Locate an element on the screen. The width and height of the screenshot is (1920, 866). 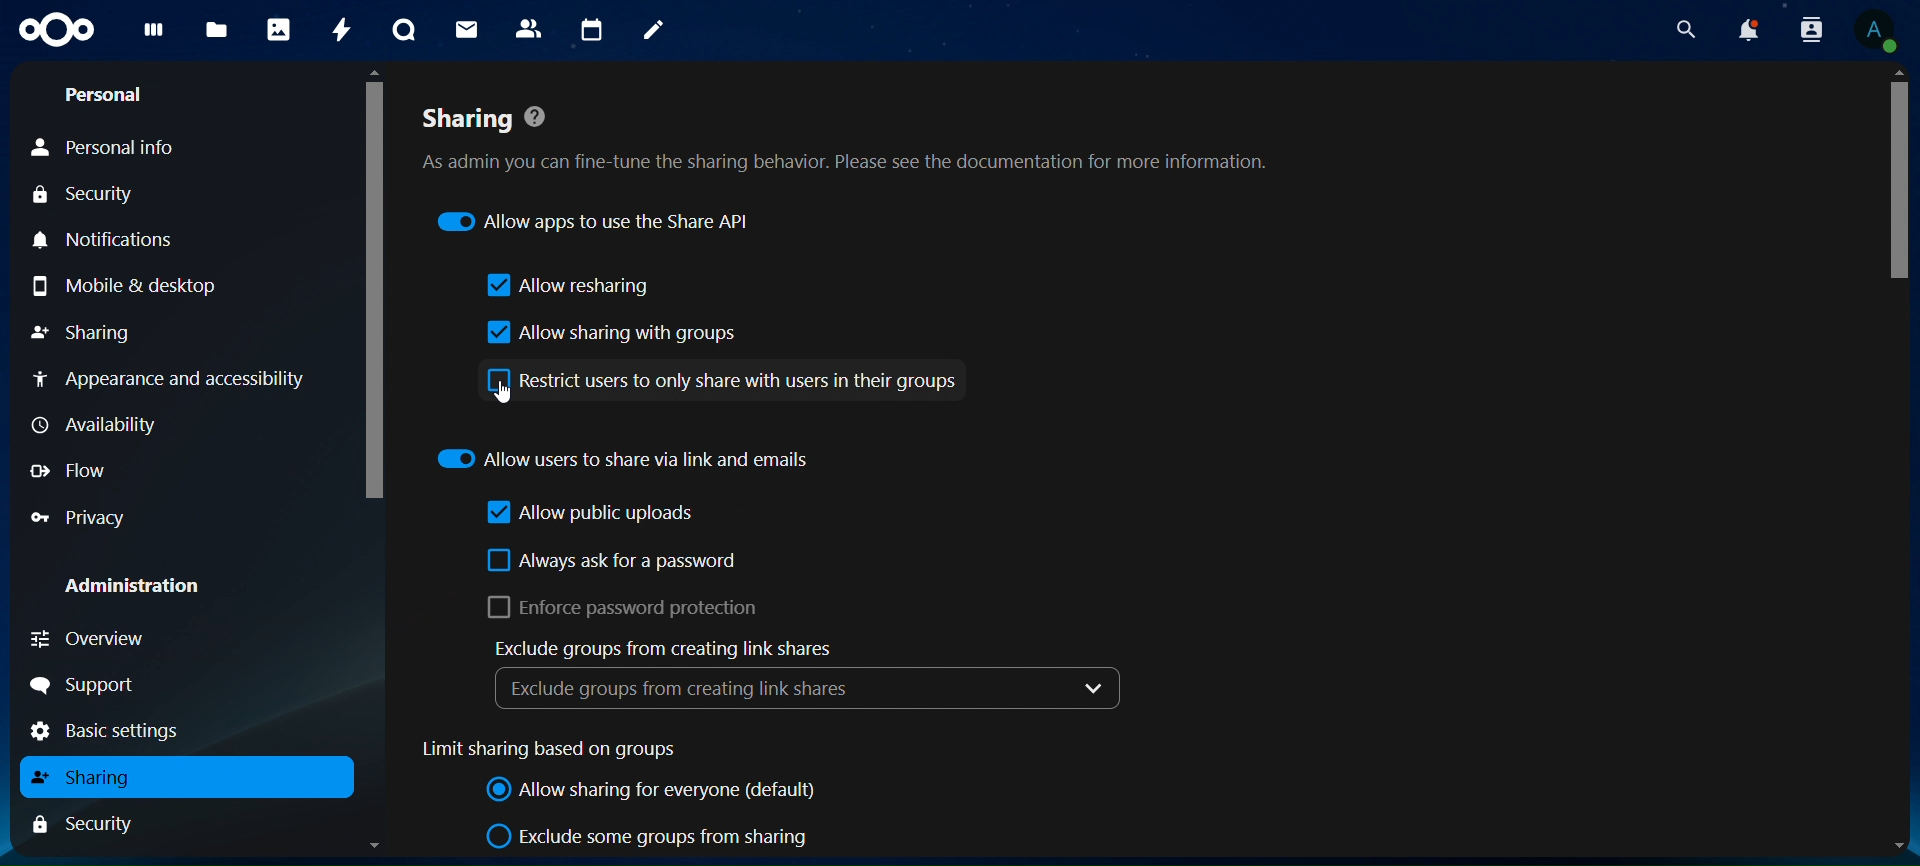
calendar is located at coordinates (592, 28).